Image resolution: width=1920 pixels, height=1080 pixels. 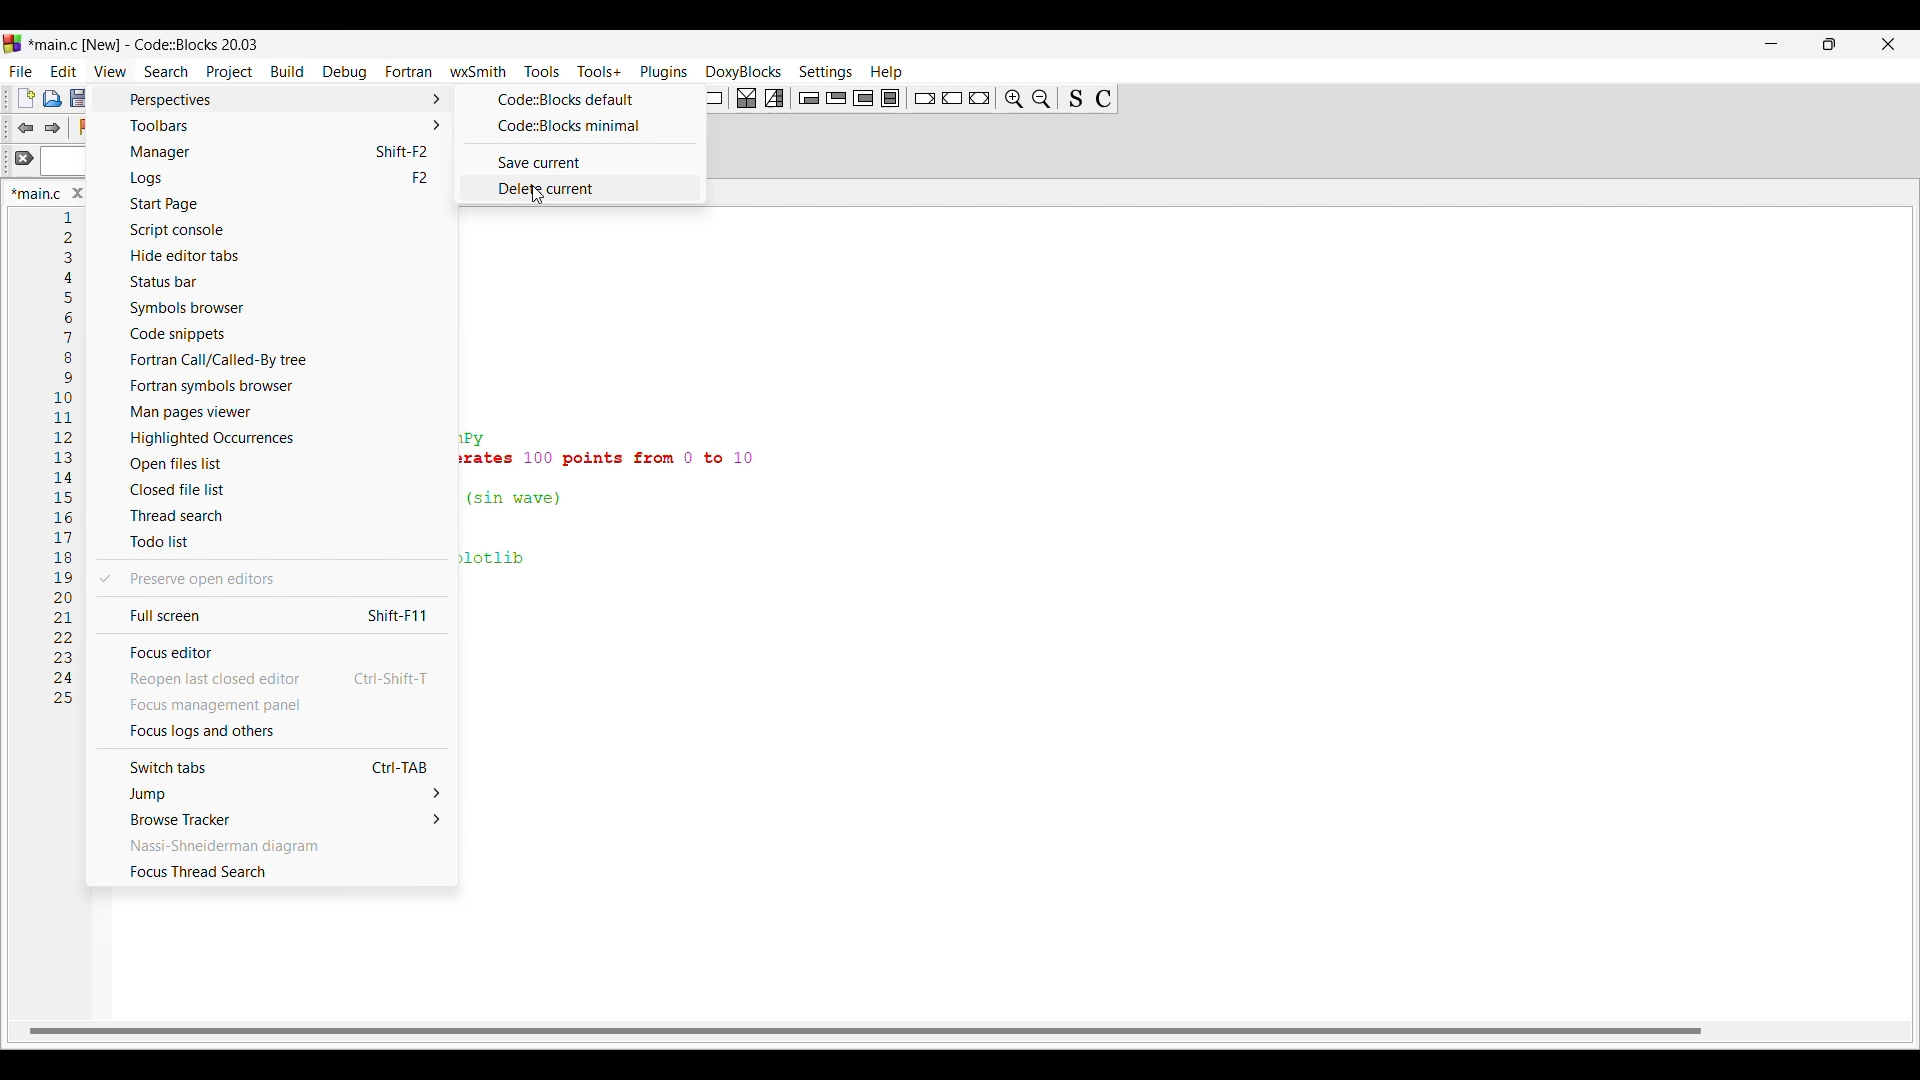 What do you see at coordinates (747, 98) in the screenshot?
I see `Decision` at bounding box center [747, 98].